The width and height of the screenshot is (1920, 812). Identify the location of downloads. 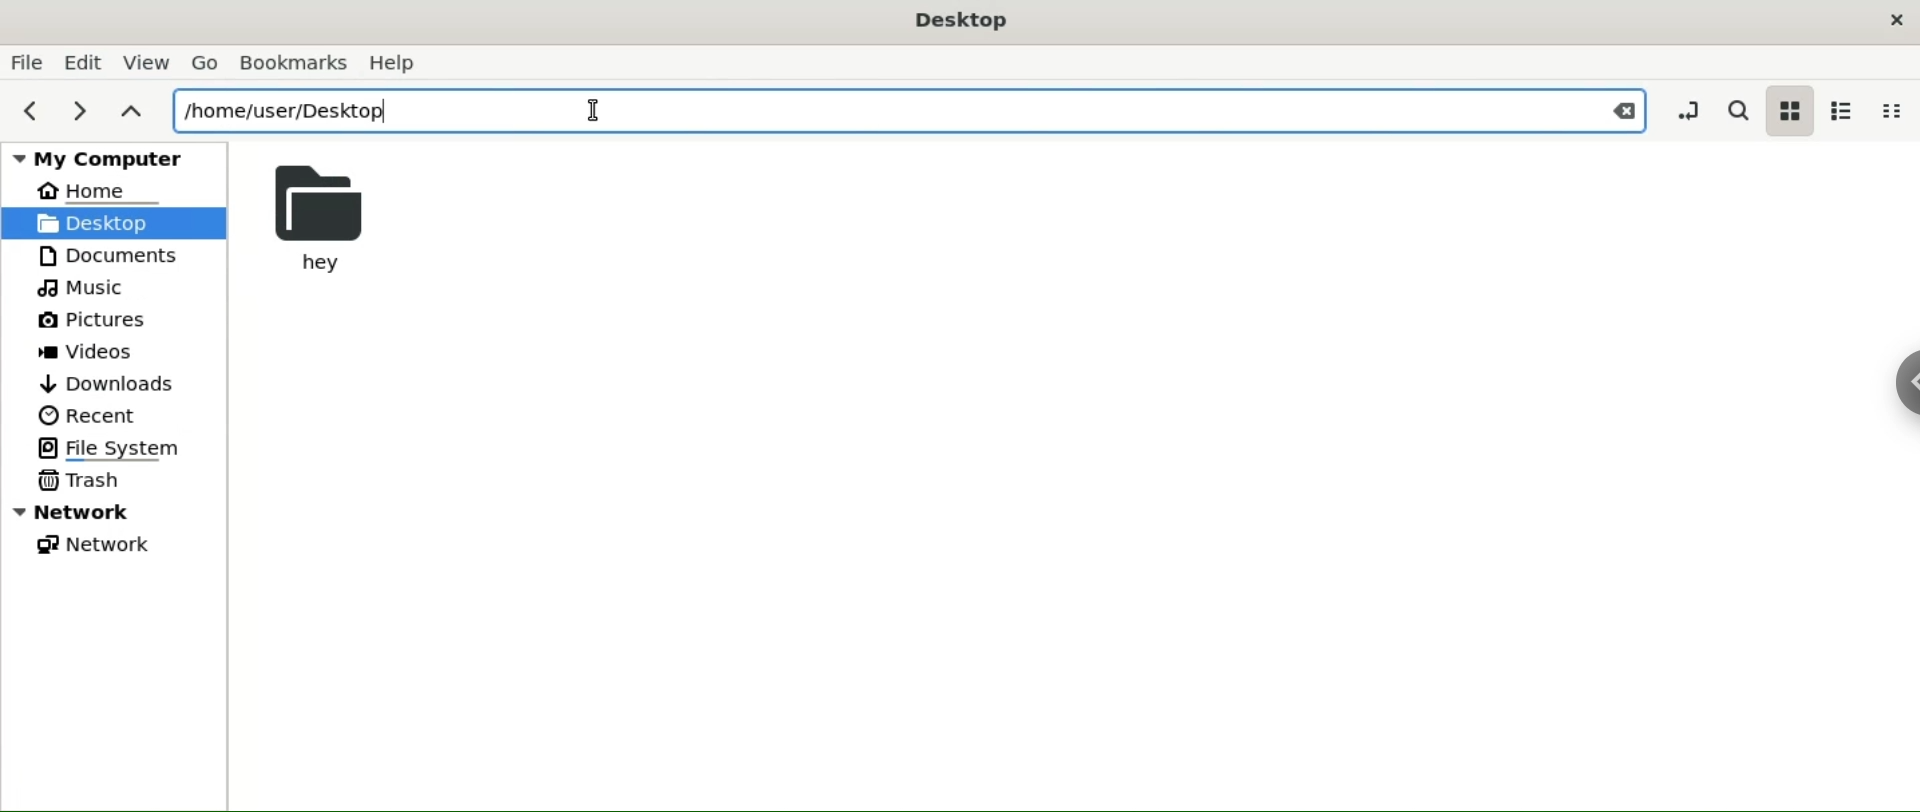
(111, 384).